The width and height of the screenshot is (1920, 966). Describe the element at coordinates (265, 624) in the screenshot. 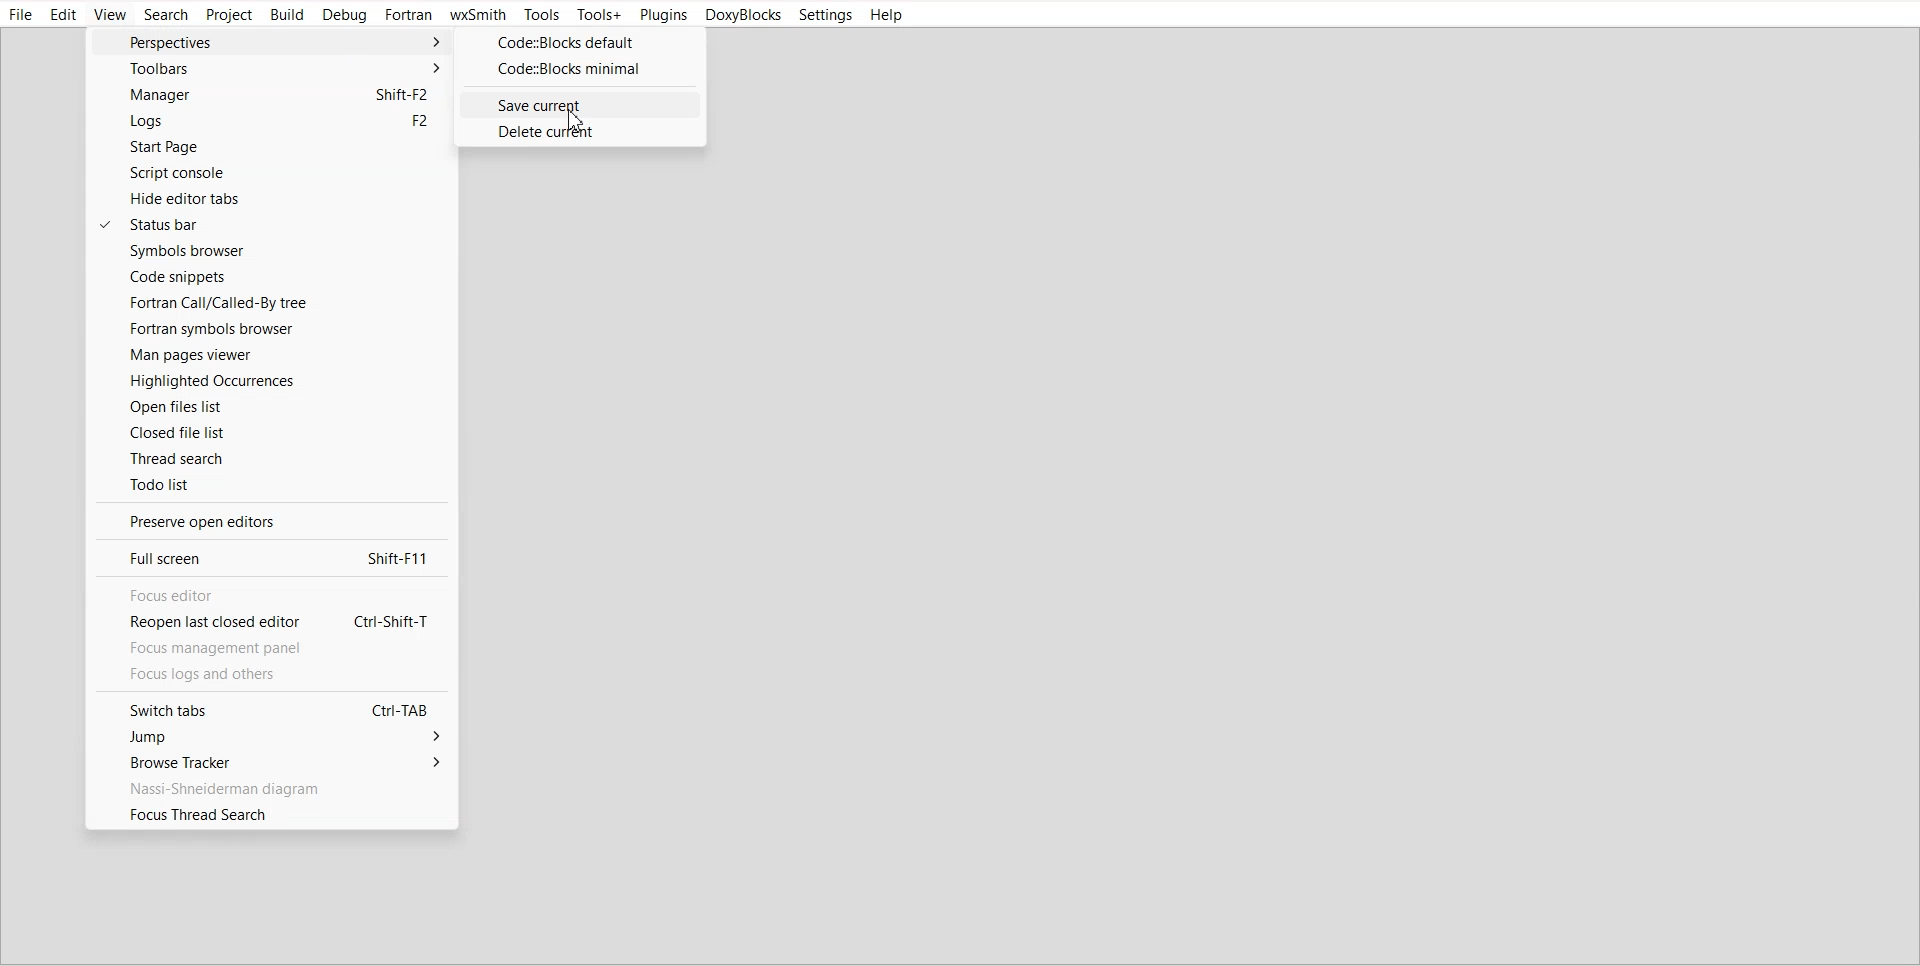

I see `Reopen last closed editor` at that location.